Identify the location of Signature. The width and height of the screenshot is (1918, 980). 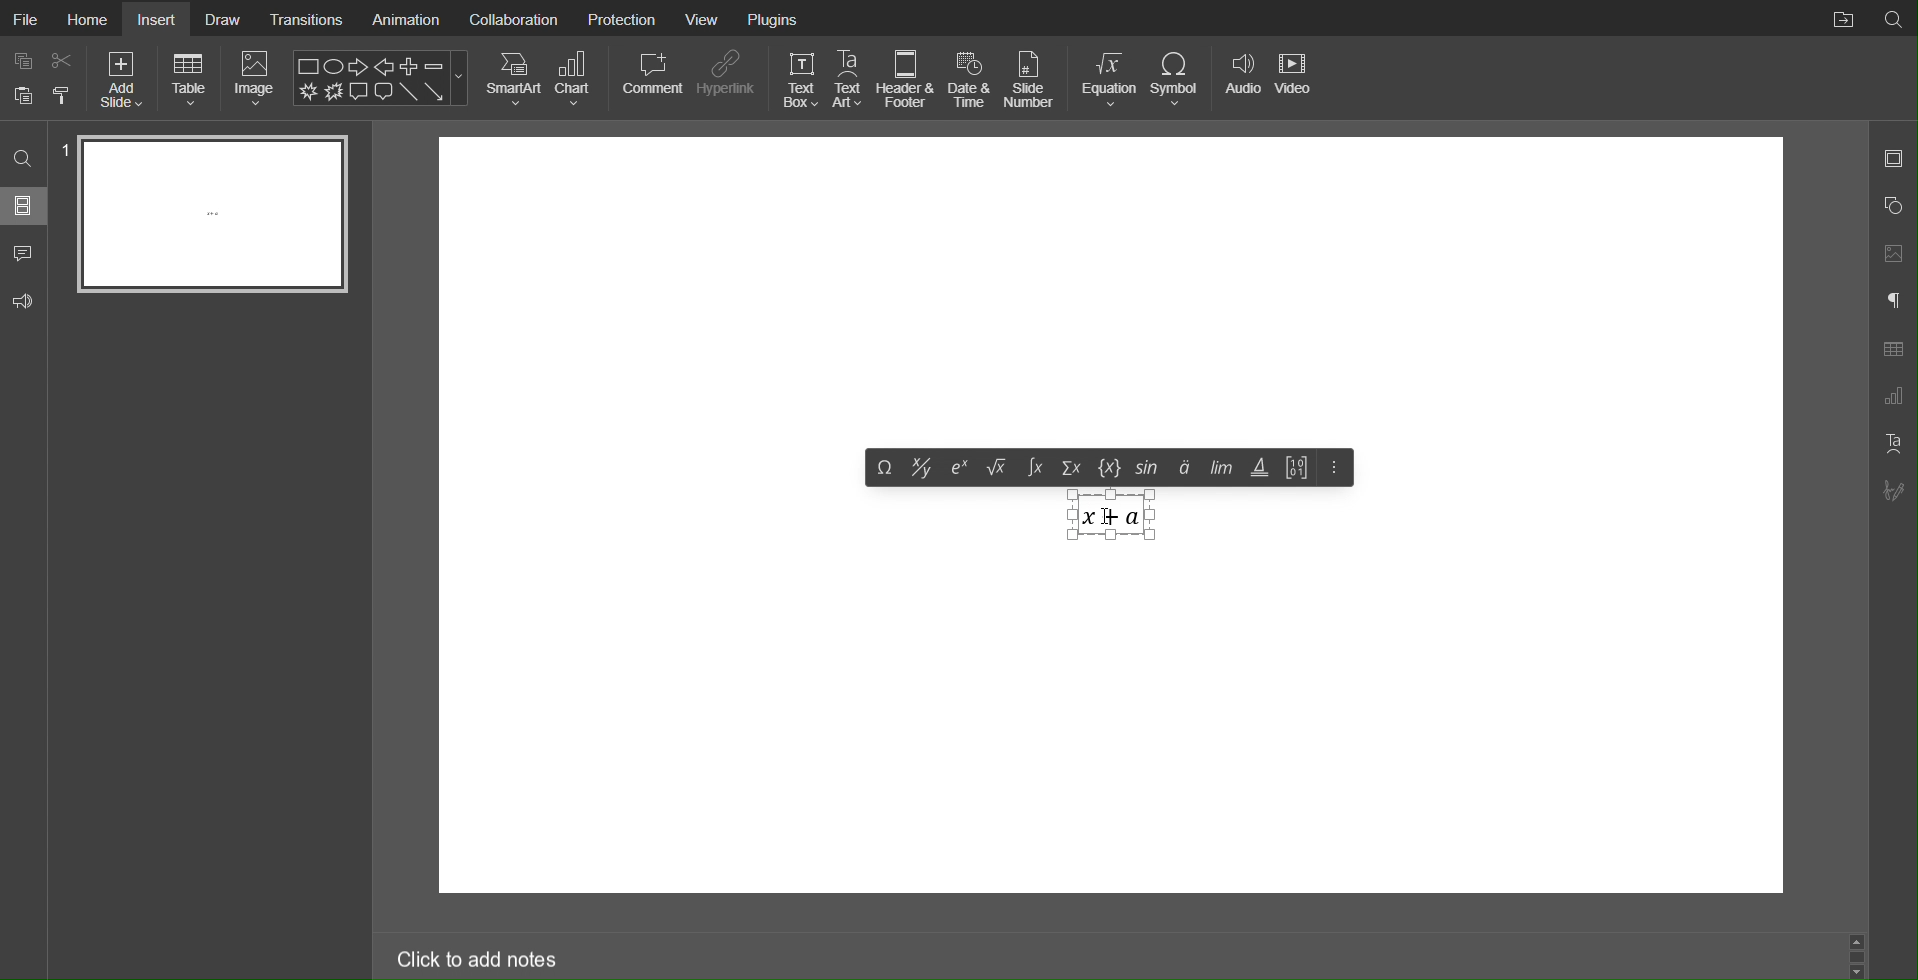
(1894, 491).